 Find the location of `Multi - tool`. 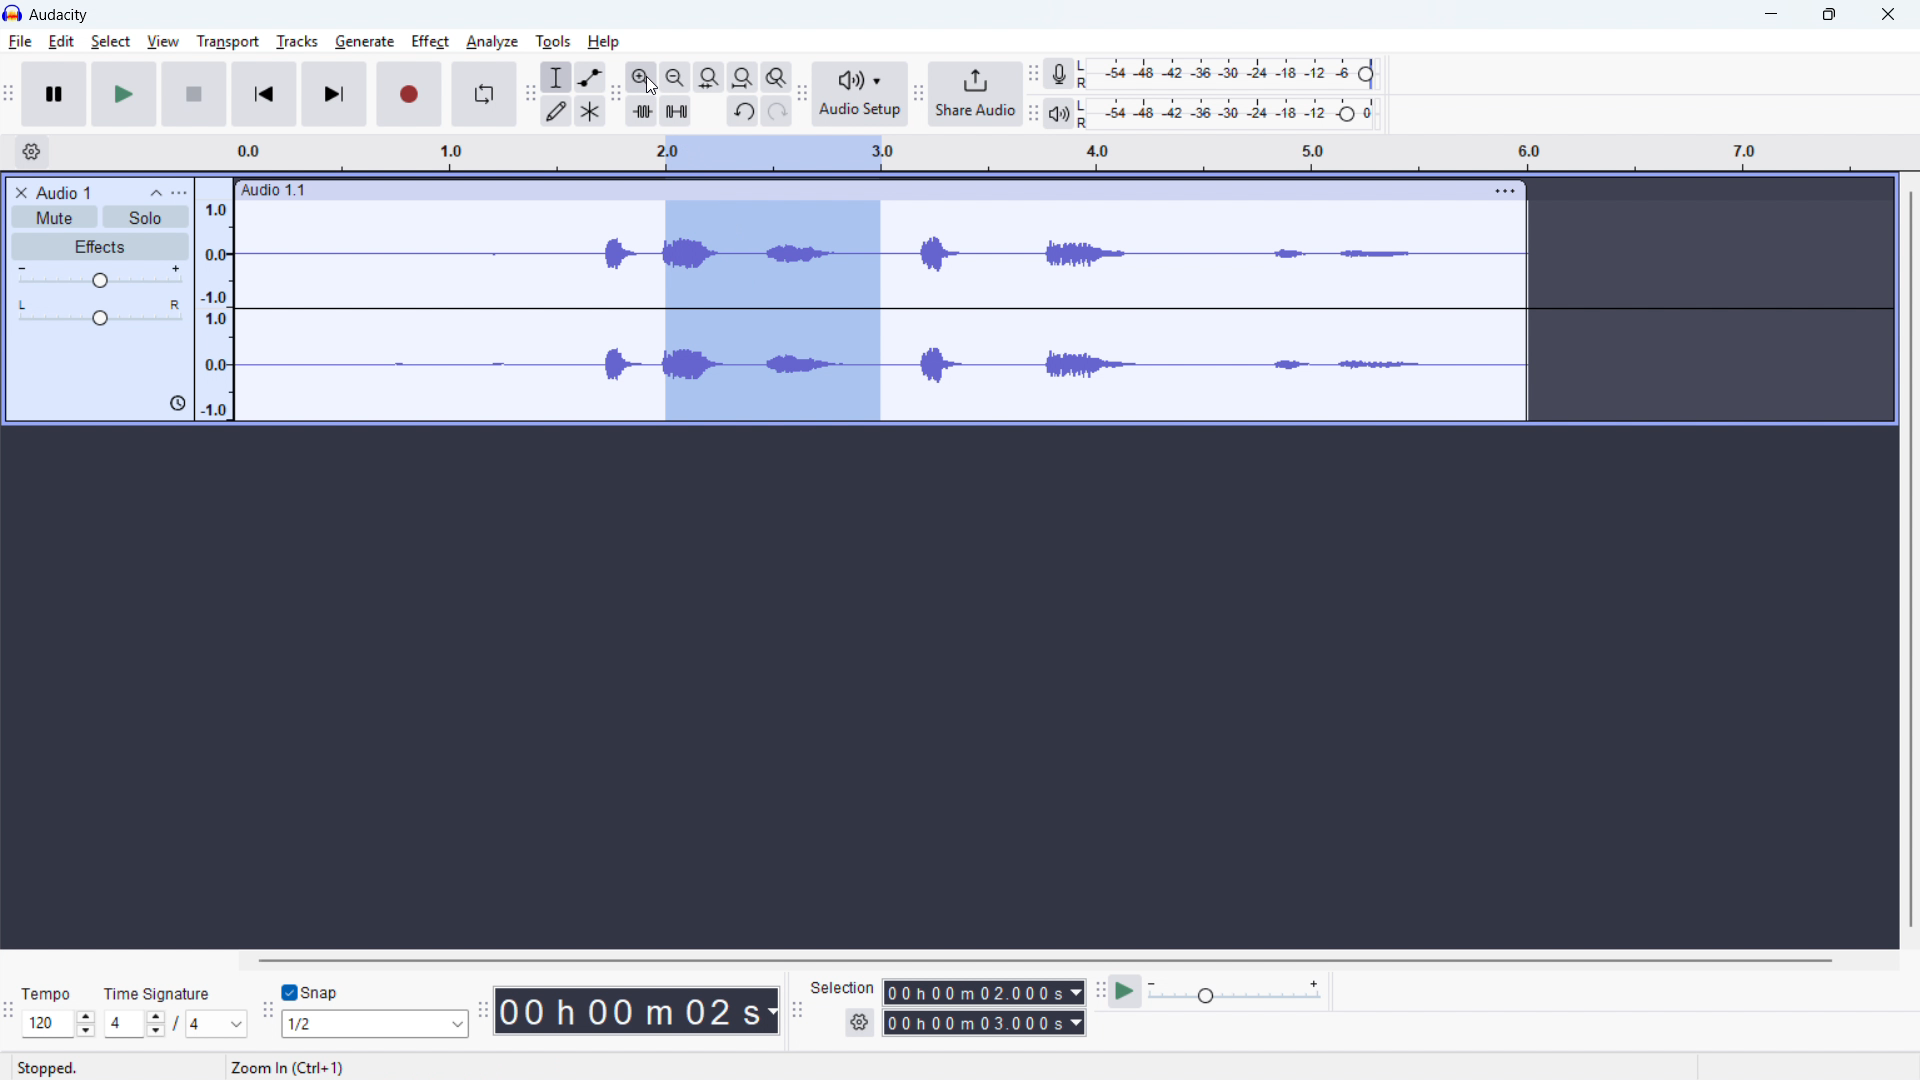

Multi - tool is located at coordinates (590, 111).